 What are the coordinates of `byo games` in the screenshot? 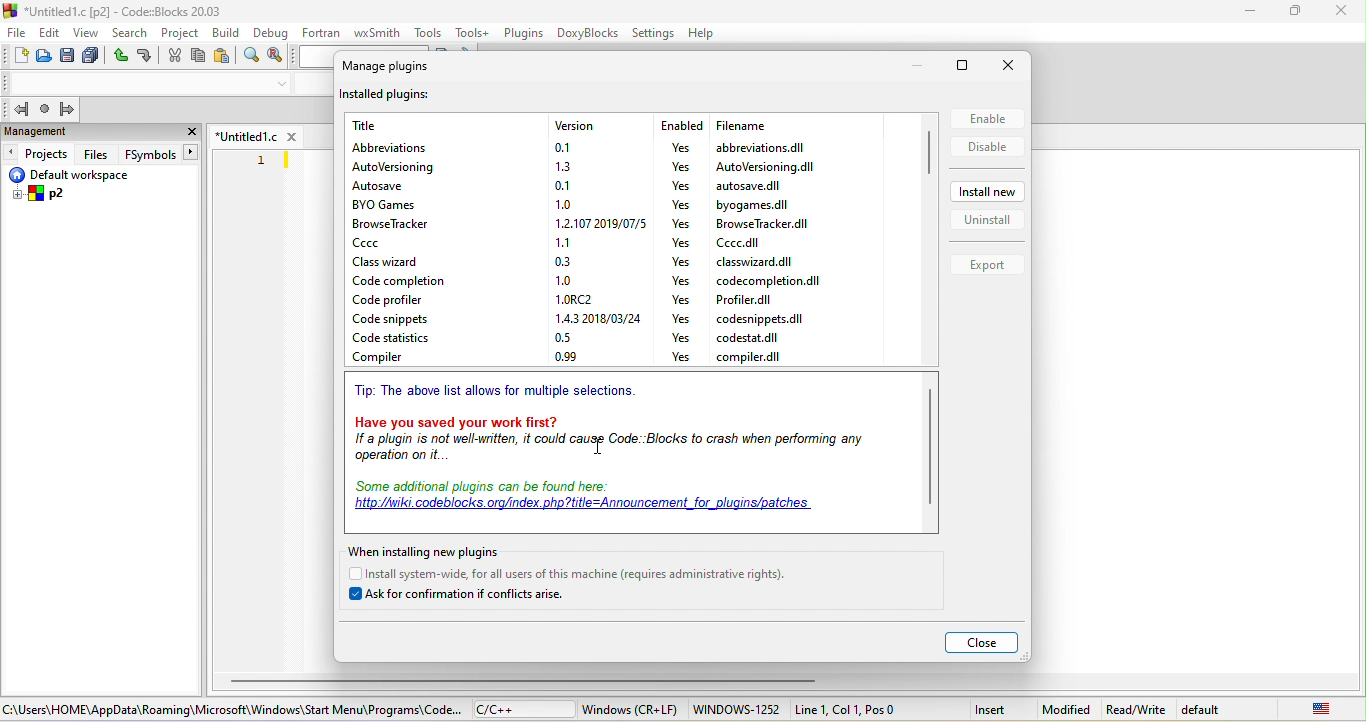 It's located at (401, 206).